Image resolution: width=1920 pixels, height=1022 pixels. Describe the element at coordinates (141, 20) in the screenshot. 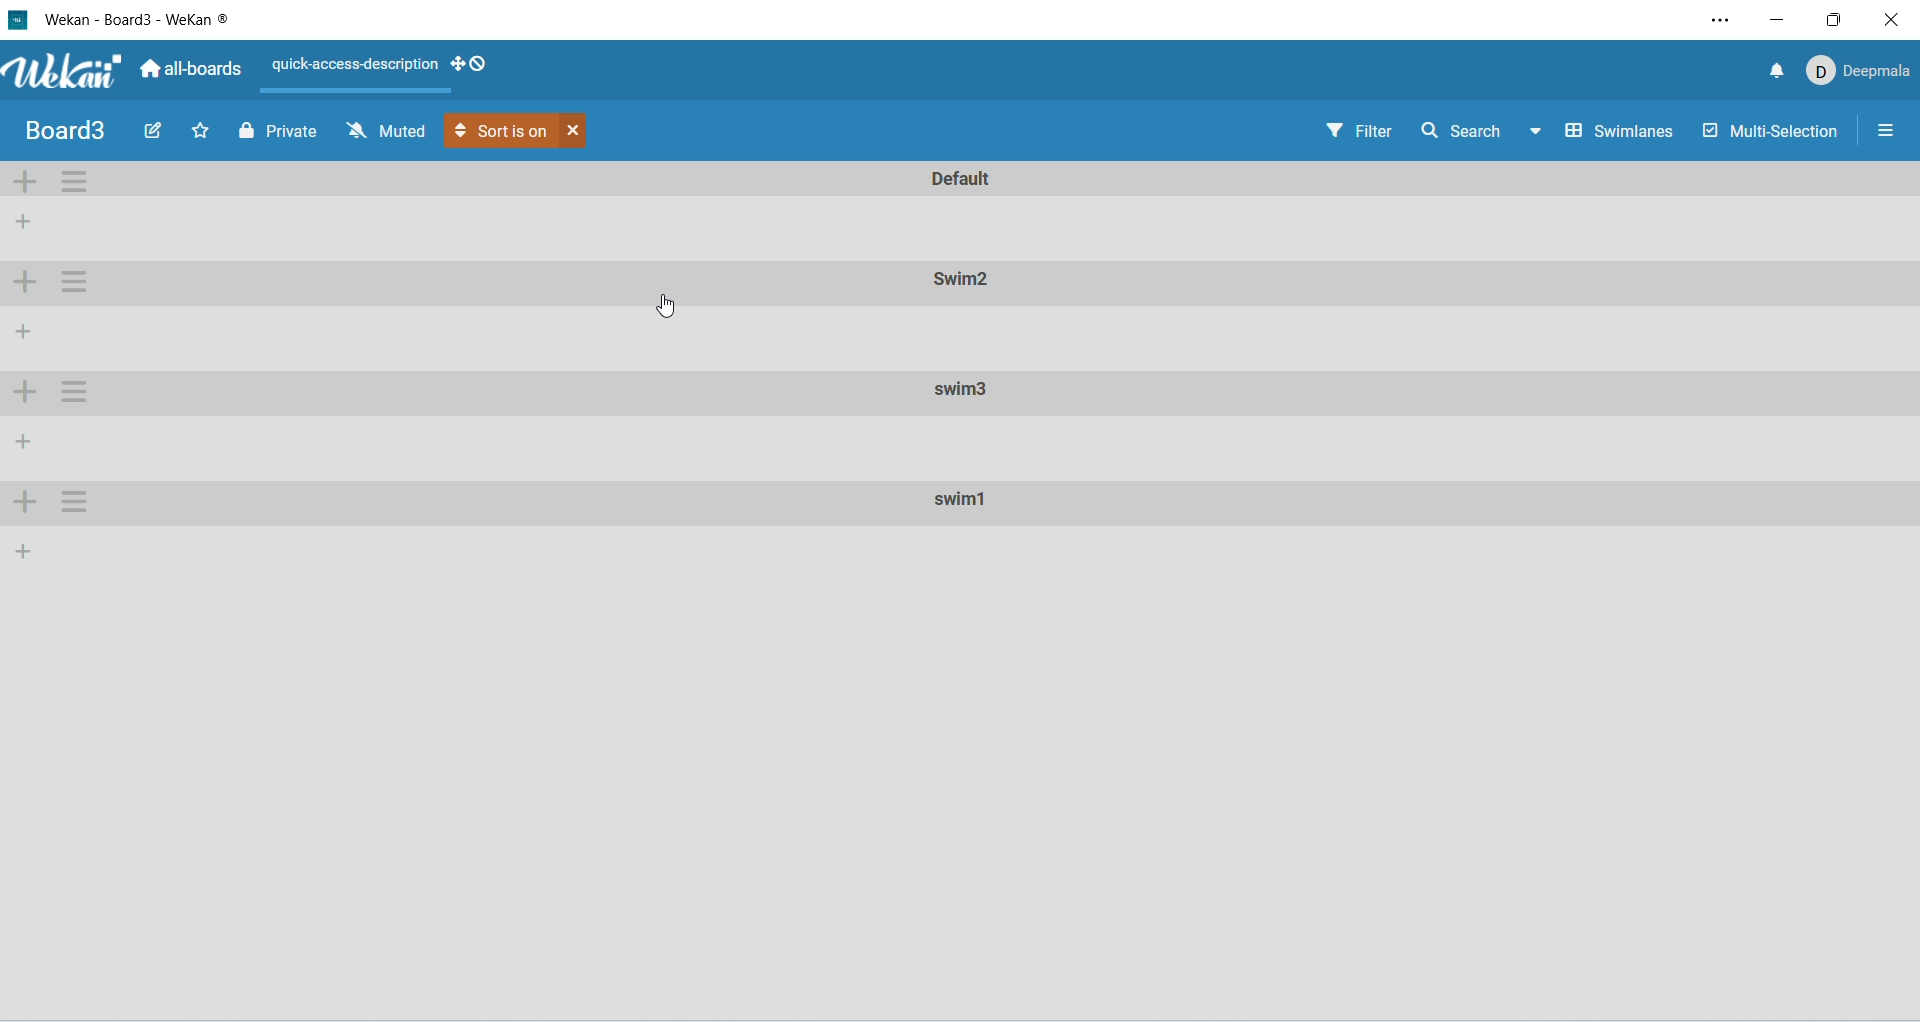

I see `wekan-board3-wekan` at that location.